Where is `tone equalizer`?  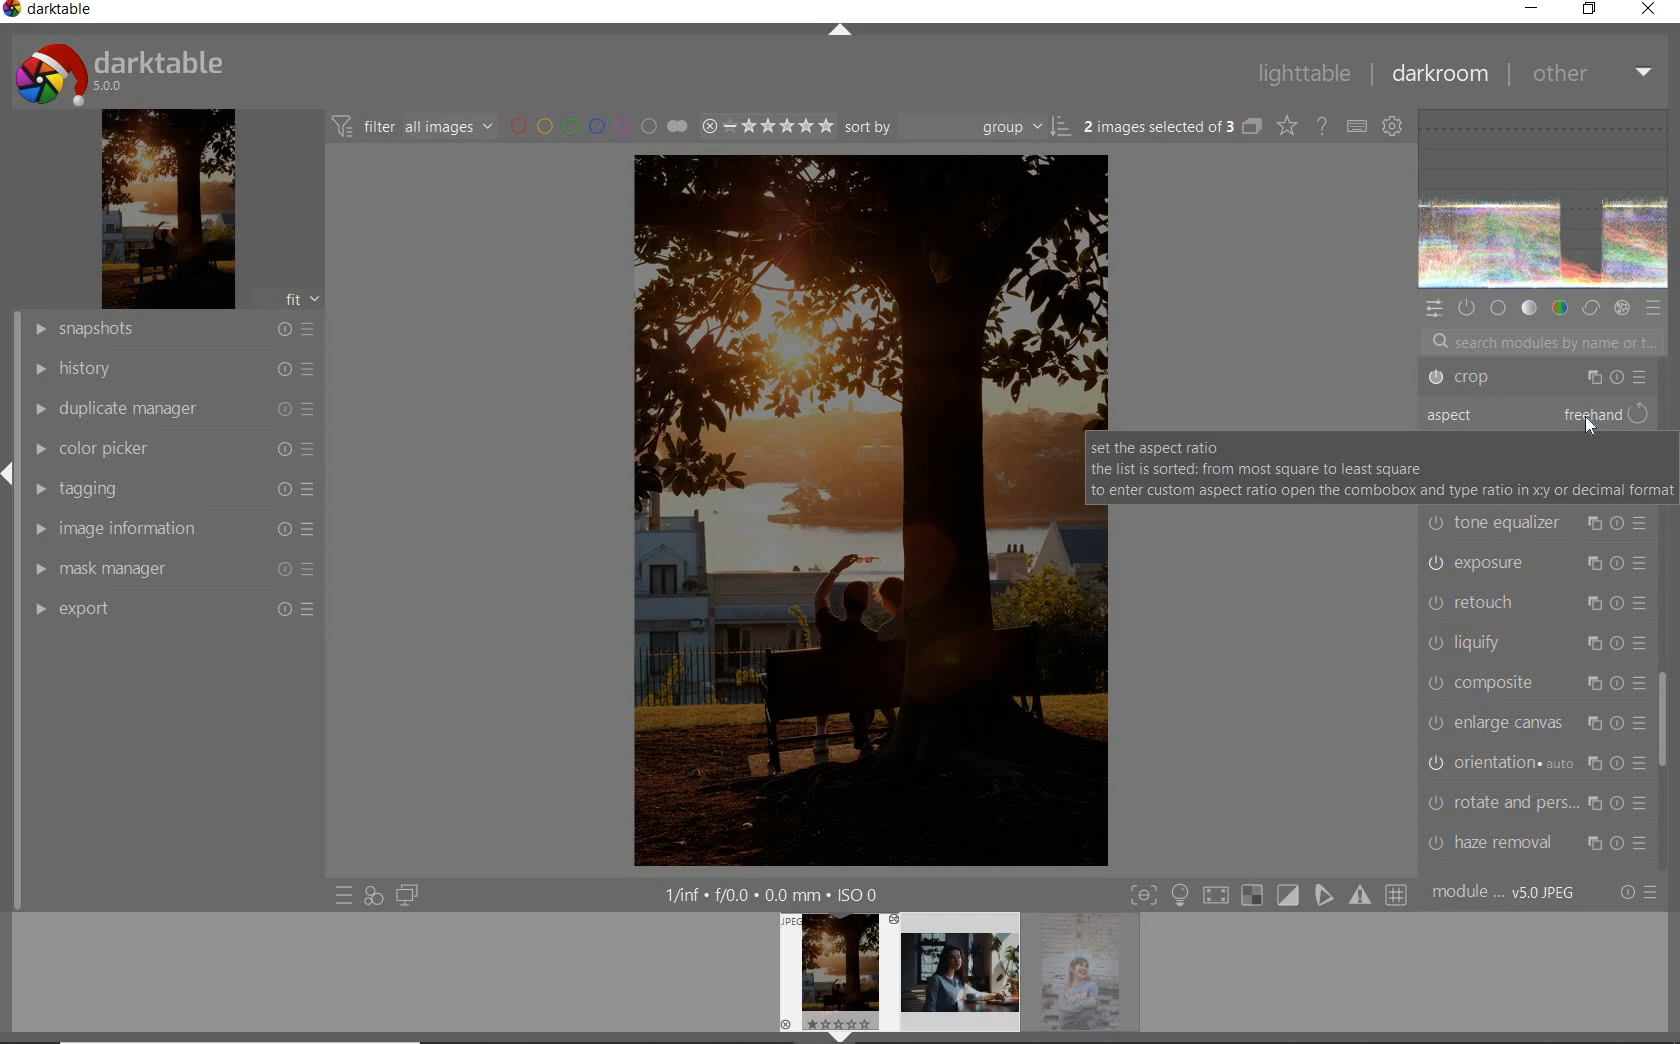 tone equalizer is located at coordinates (1537, 523).